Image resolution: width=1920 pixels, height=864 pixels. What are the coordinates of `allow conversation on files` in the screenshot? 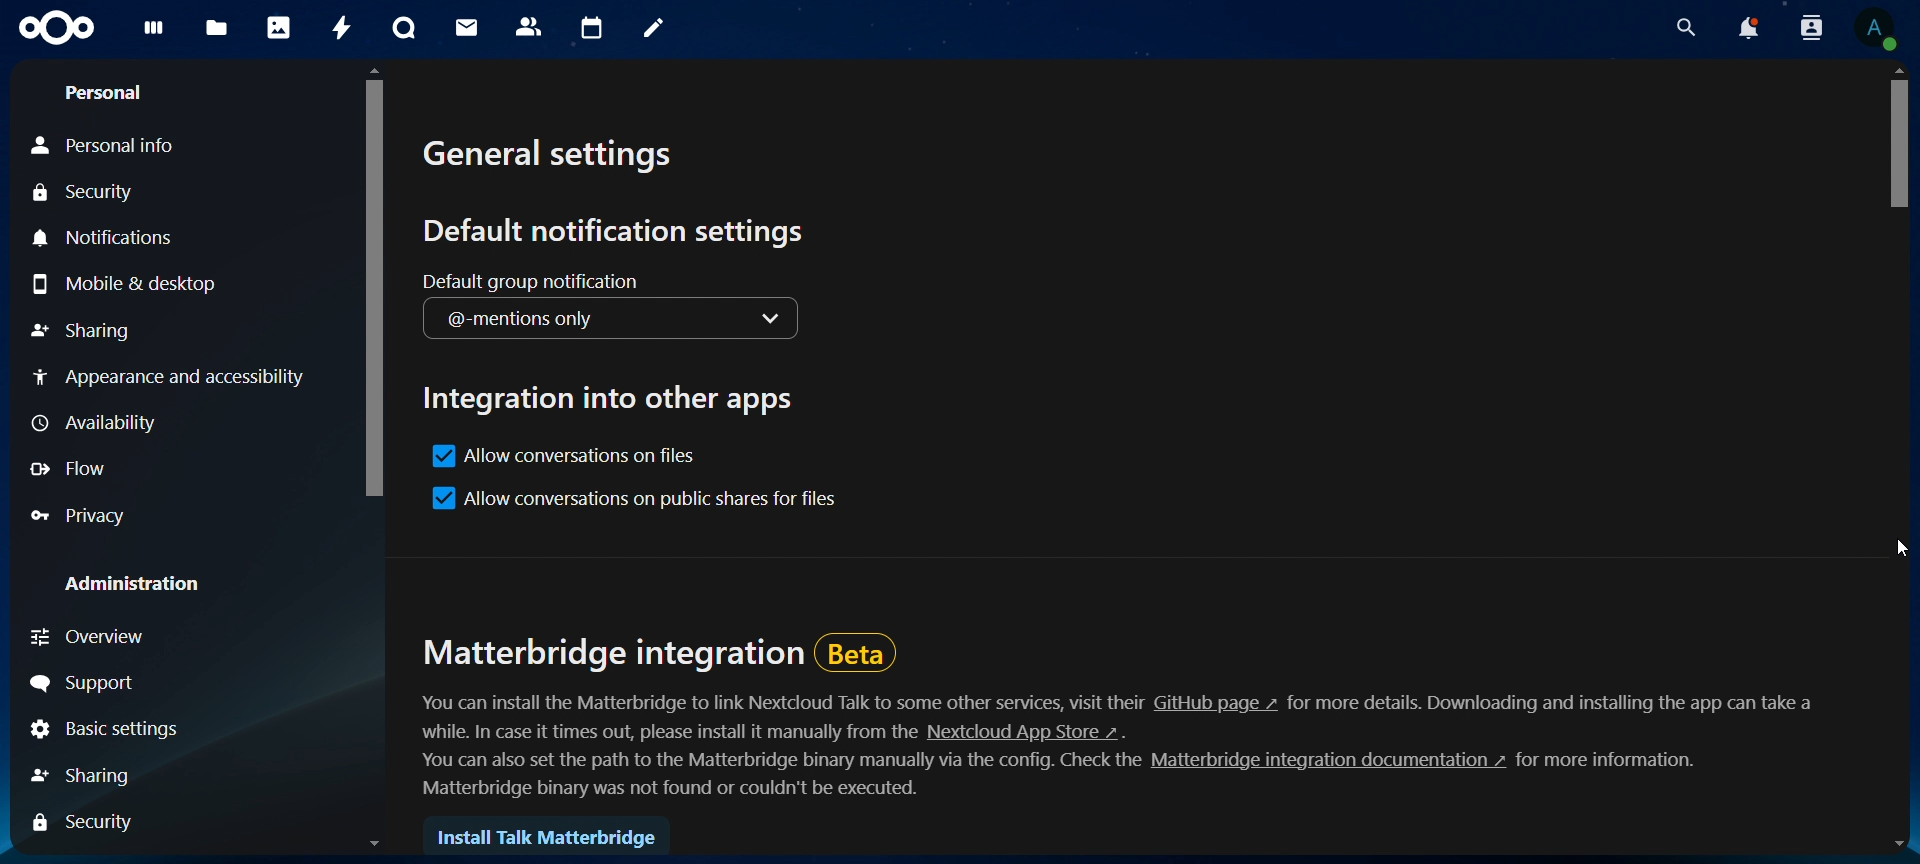 It's located at (563, 457).